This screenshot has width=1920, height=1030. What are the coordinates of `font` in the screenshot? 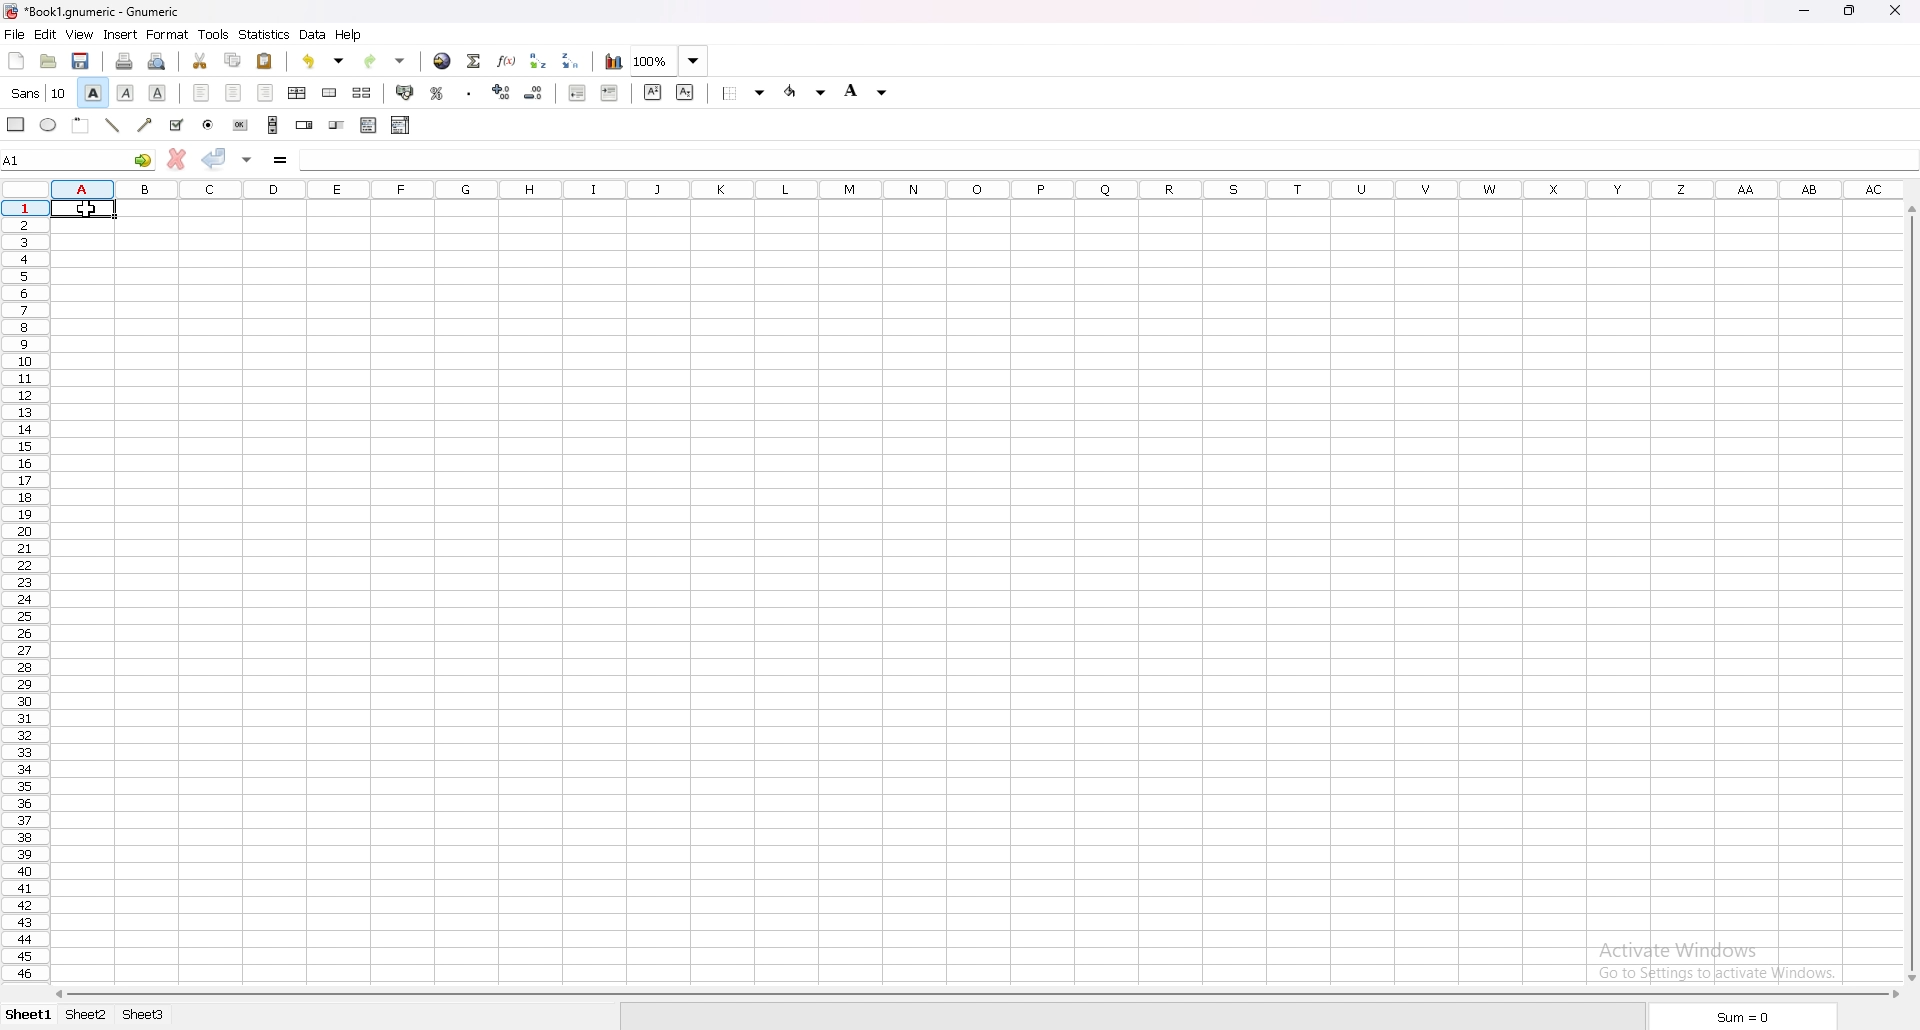 It's located at (40, 94).